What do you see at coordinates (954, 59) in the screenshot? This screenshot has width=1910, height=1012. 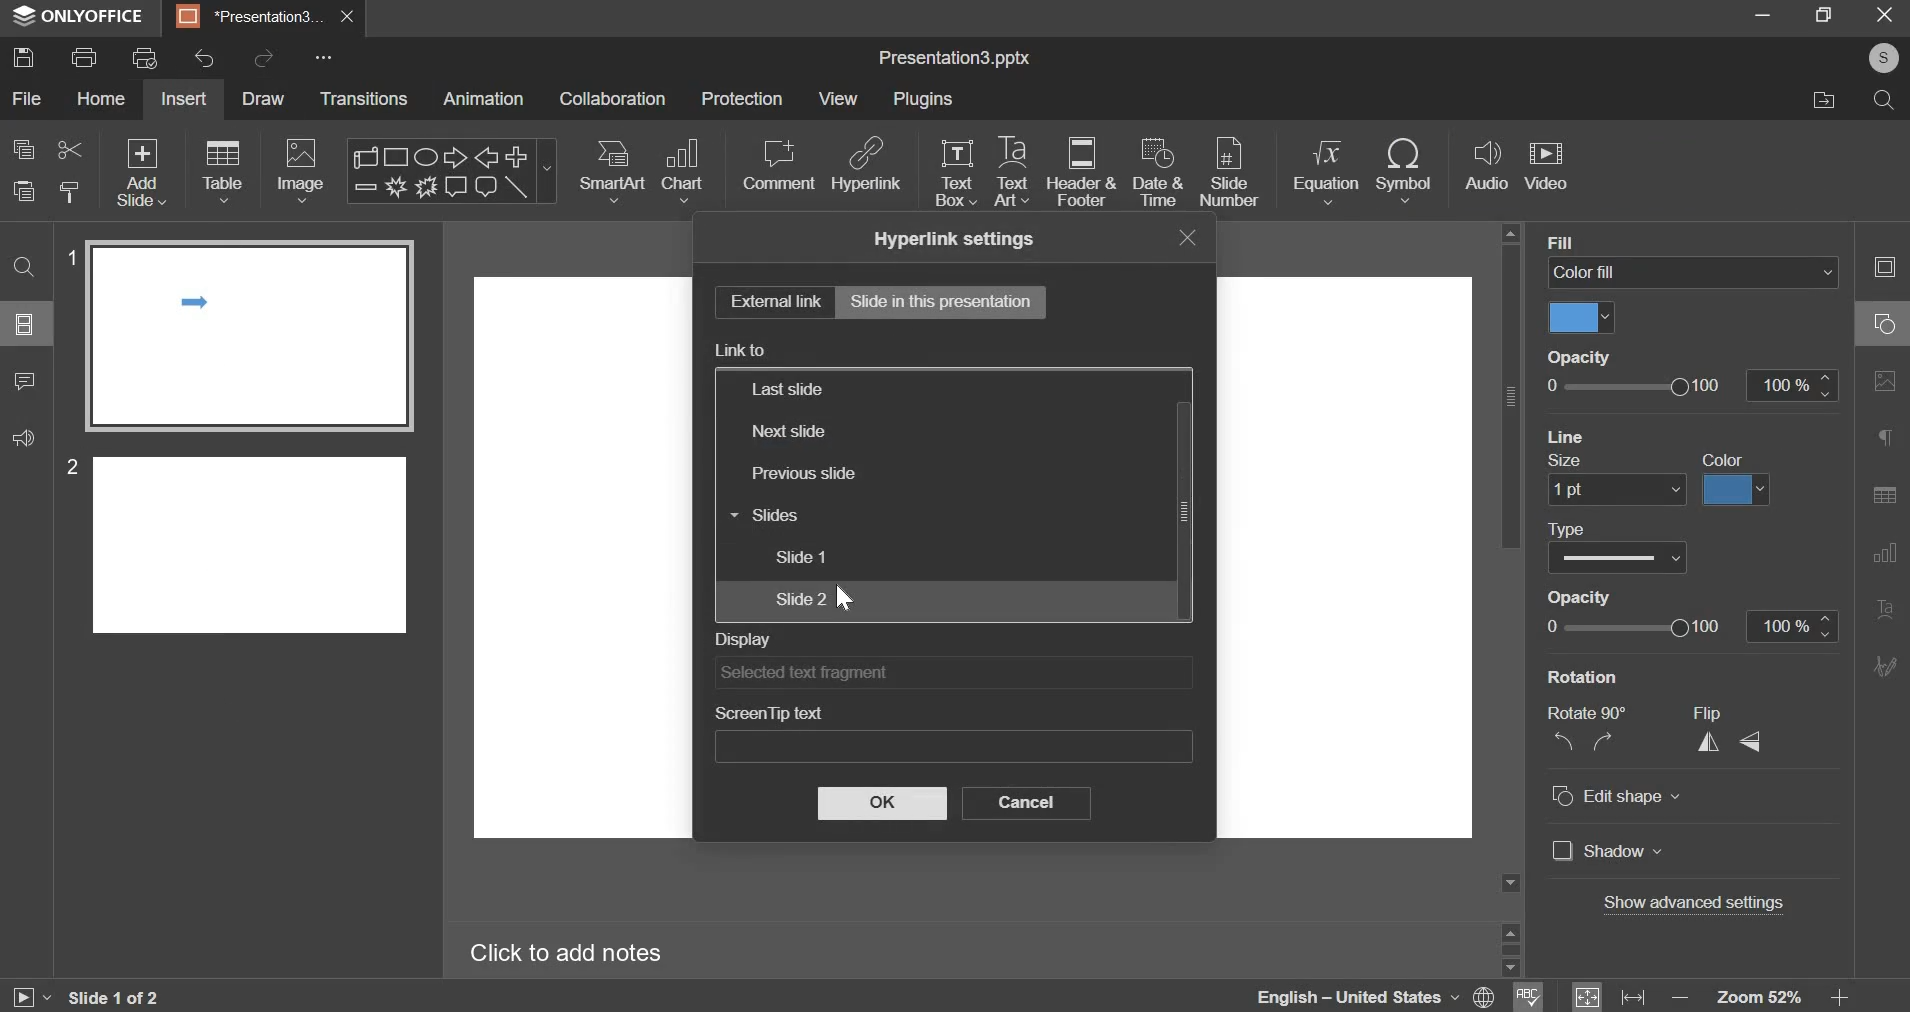 I see `presentation name` at bounding box center [954, 59].